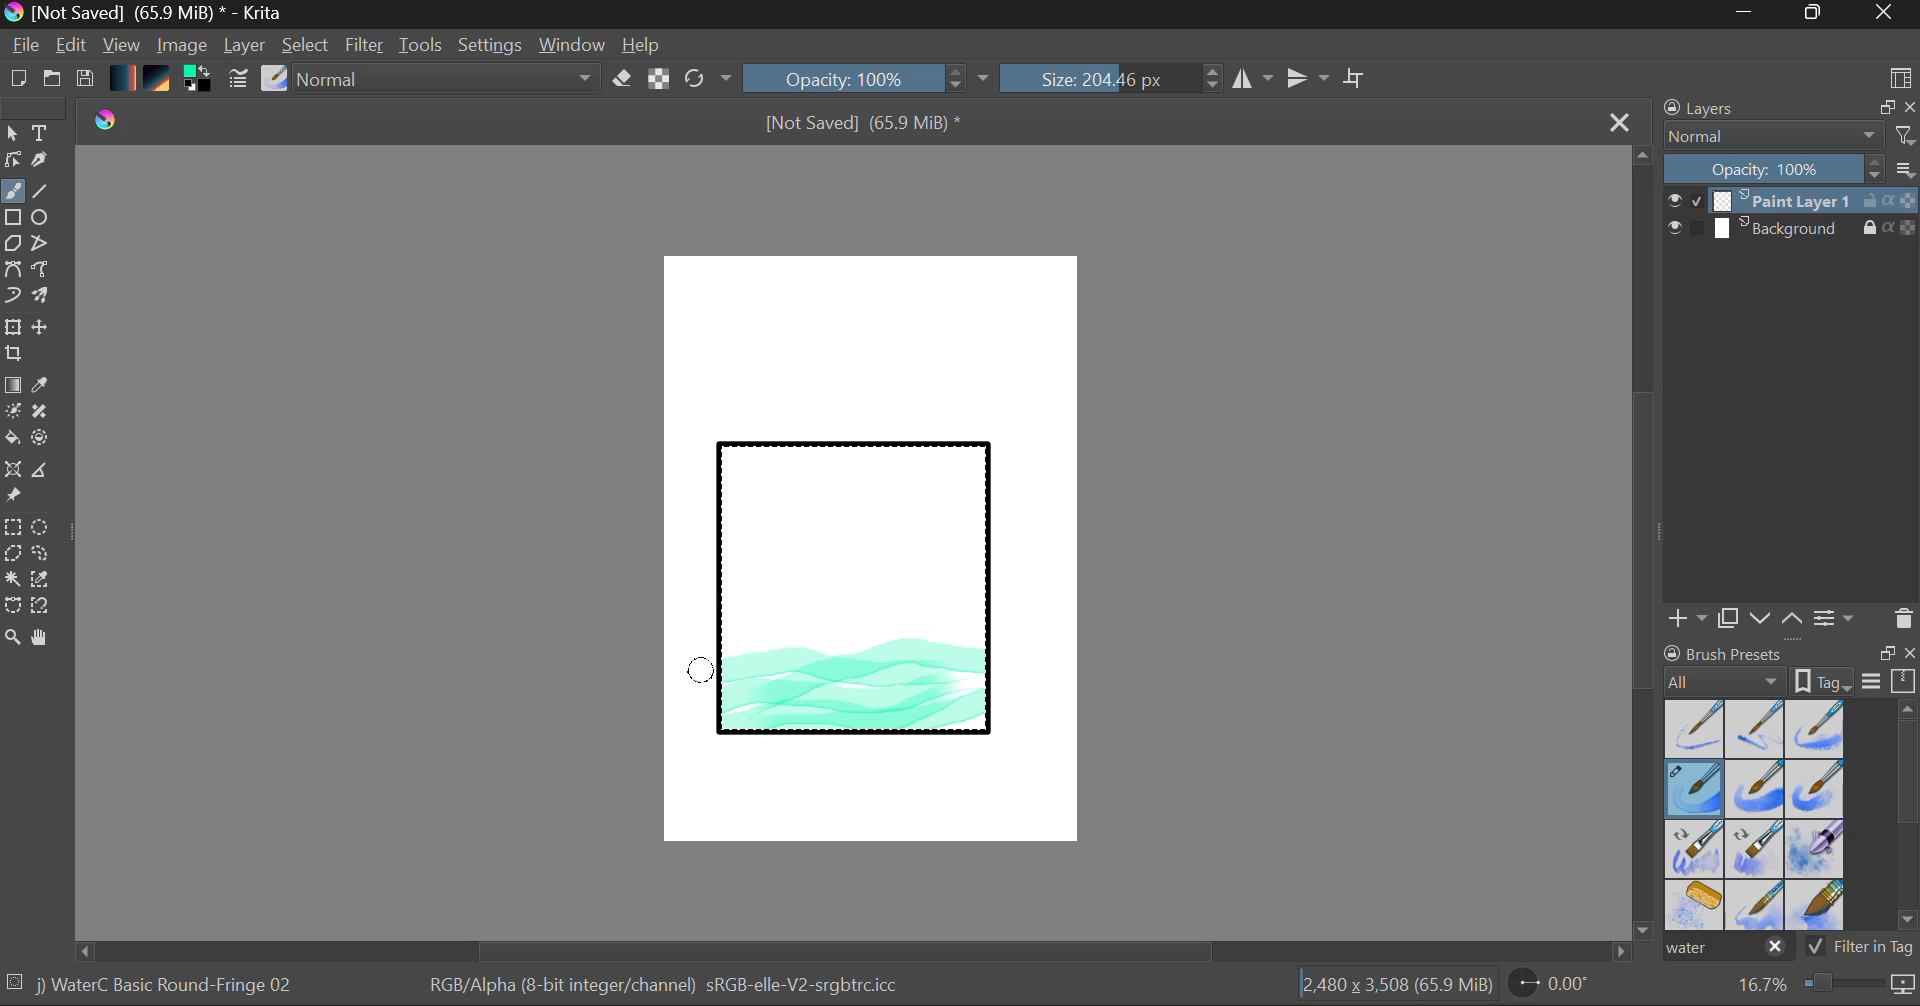 This screenshot has height=1006, width=1920. I want to click on Smart Assistant, so click(12, 472).